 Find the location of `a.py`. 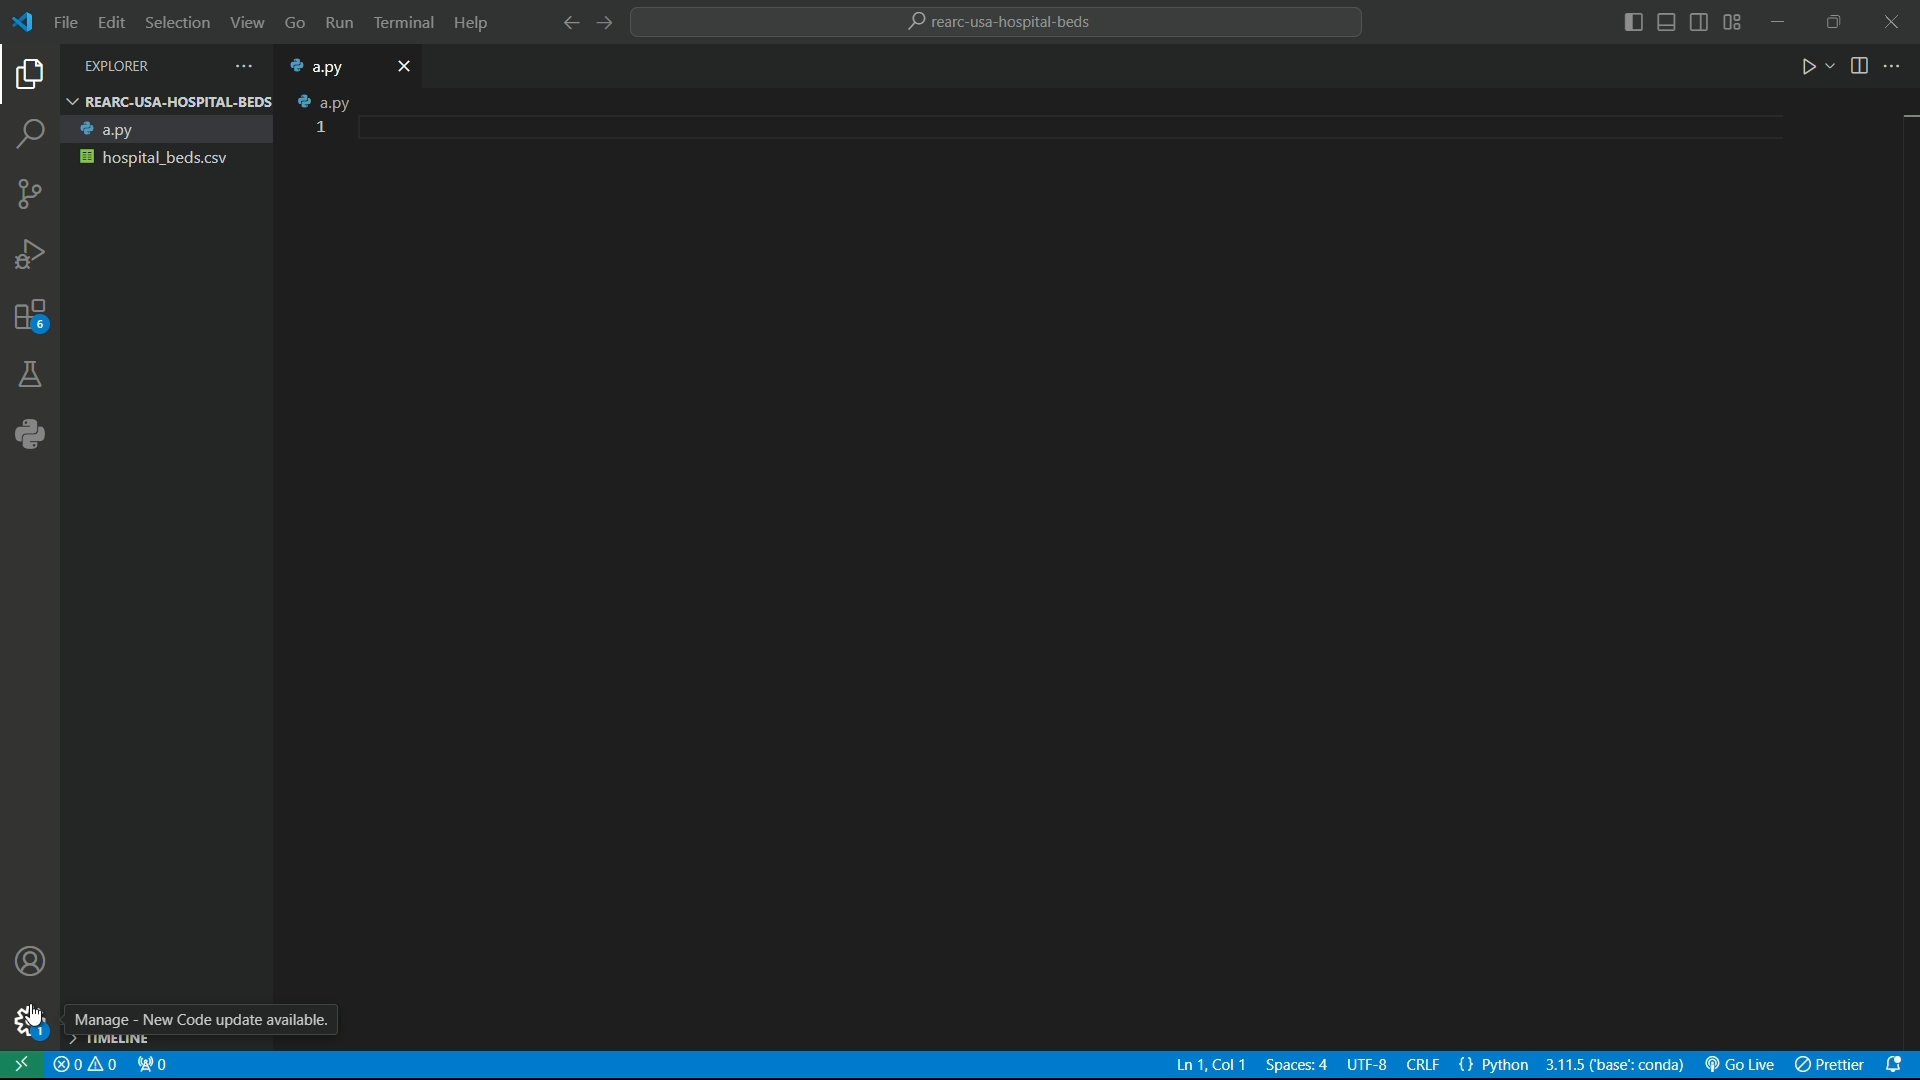

a.py is located at coordinates (328, 66).